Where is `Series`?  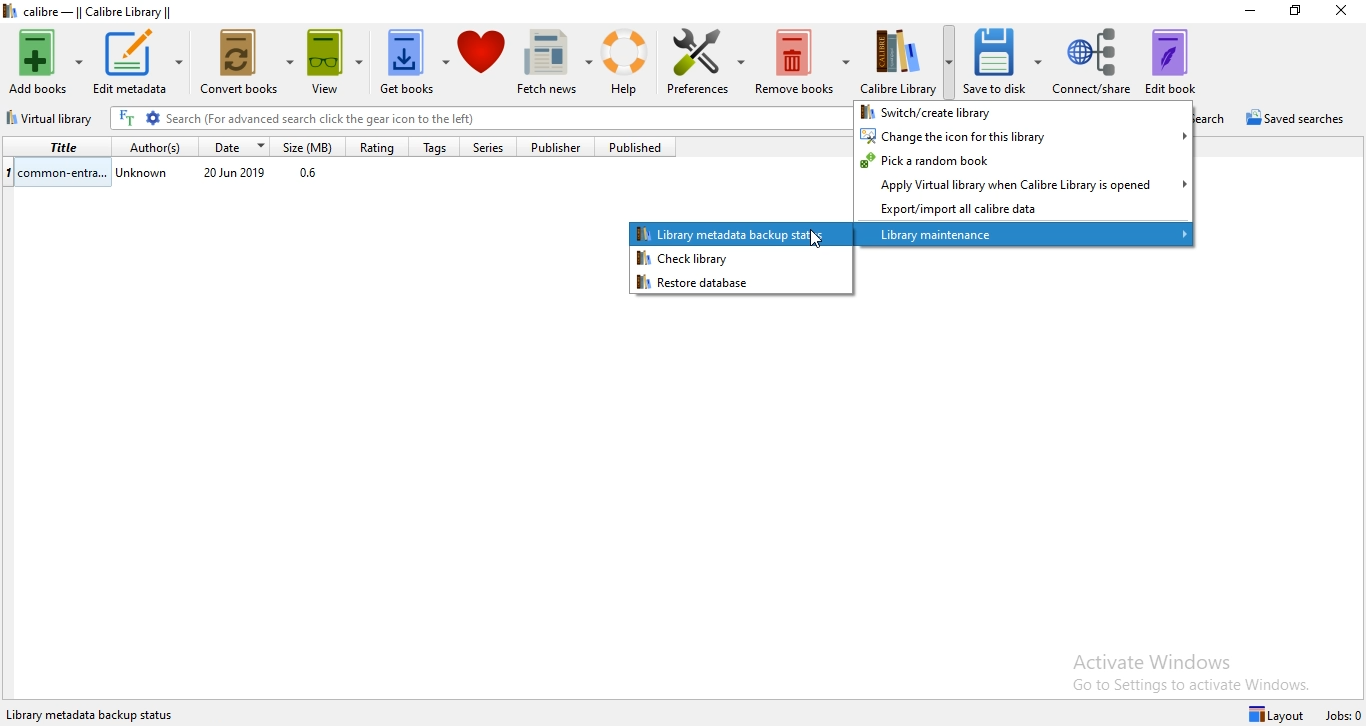
Series is located at coordinates (495, 148).